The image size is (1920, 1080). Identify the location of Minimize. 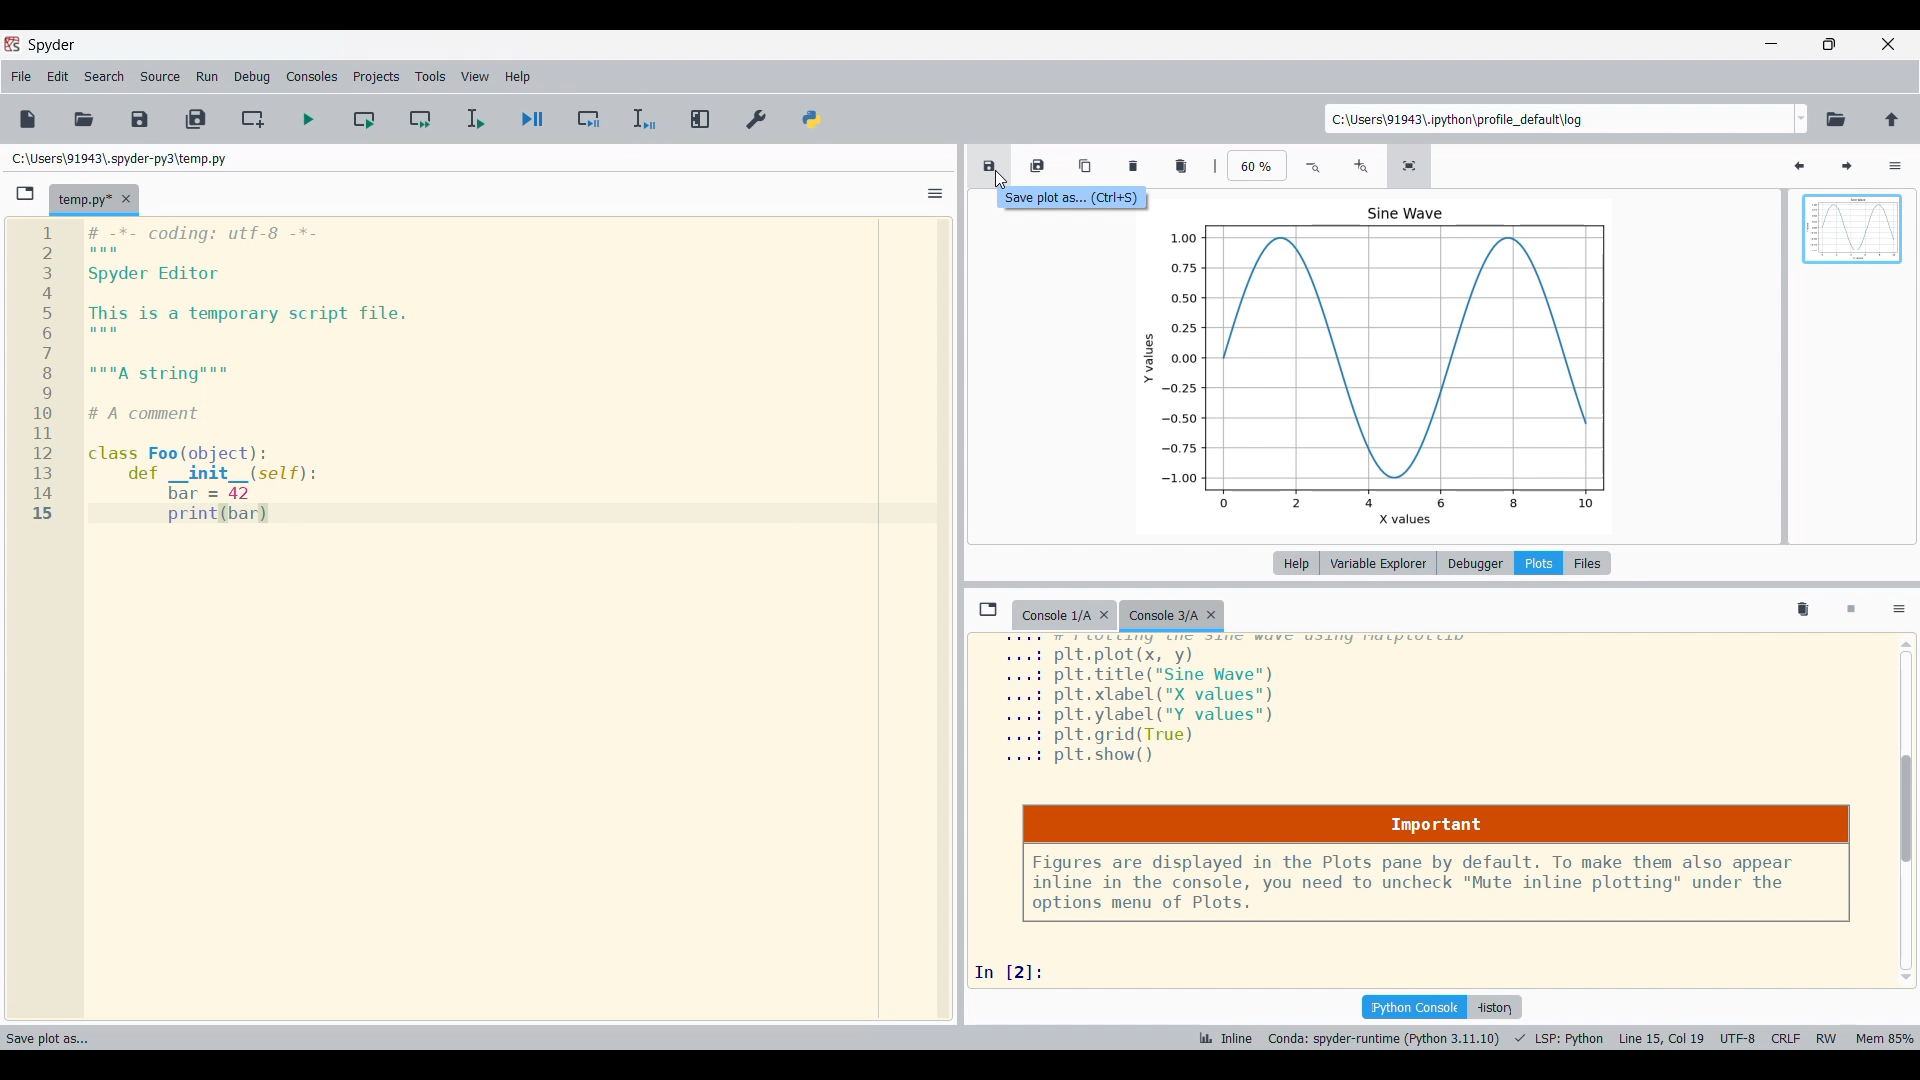
(1774, 43).